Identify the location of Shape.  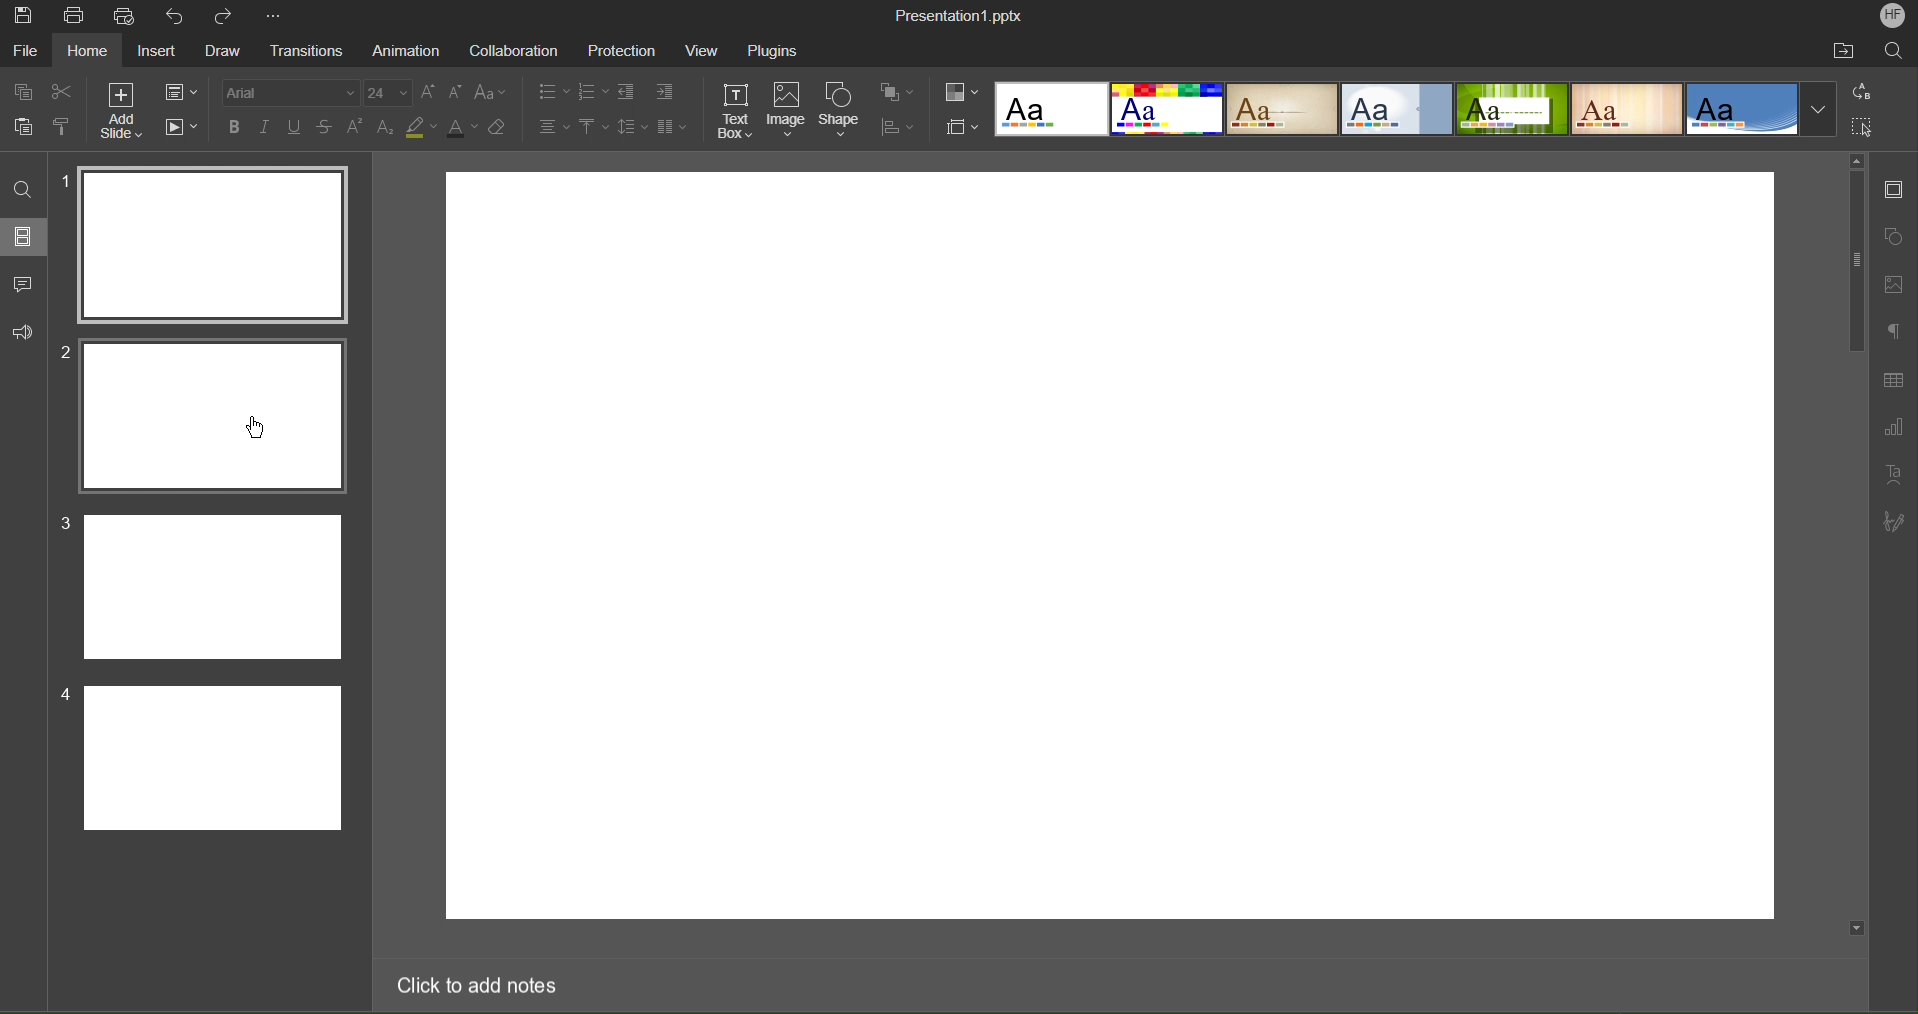
(839, 111).